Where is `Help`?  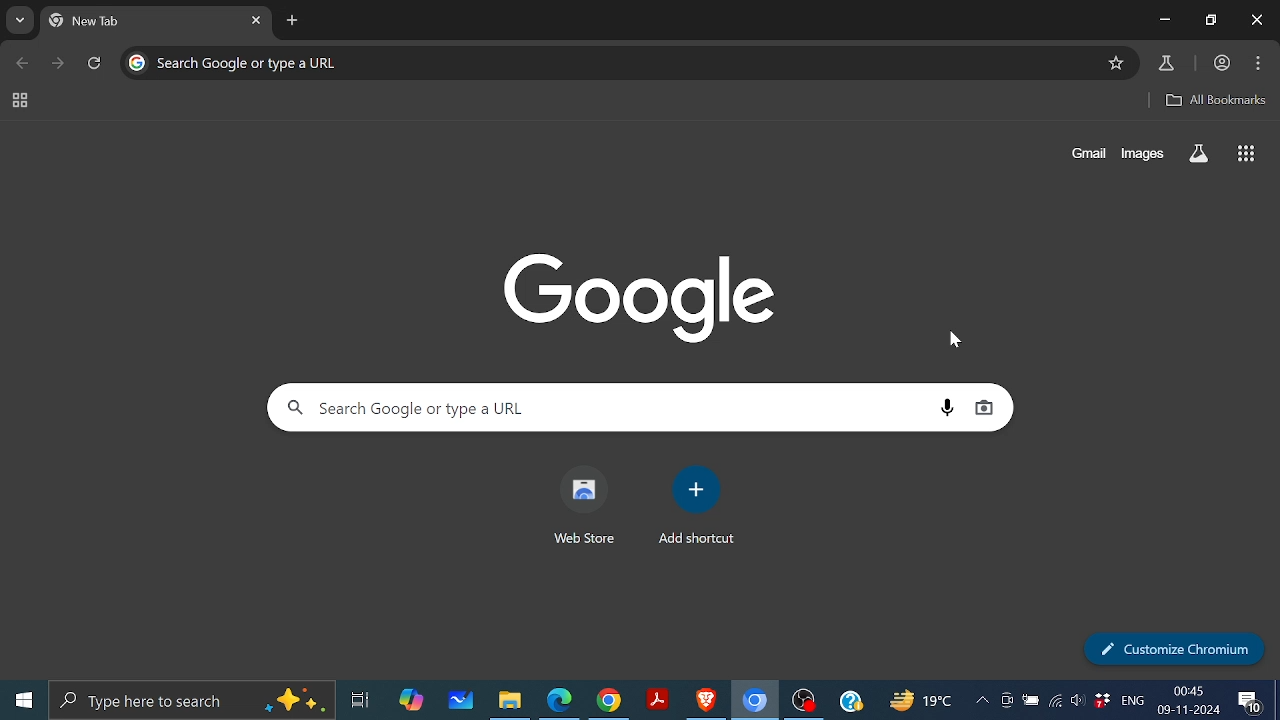 Help is located at coordinates (849, 701).